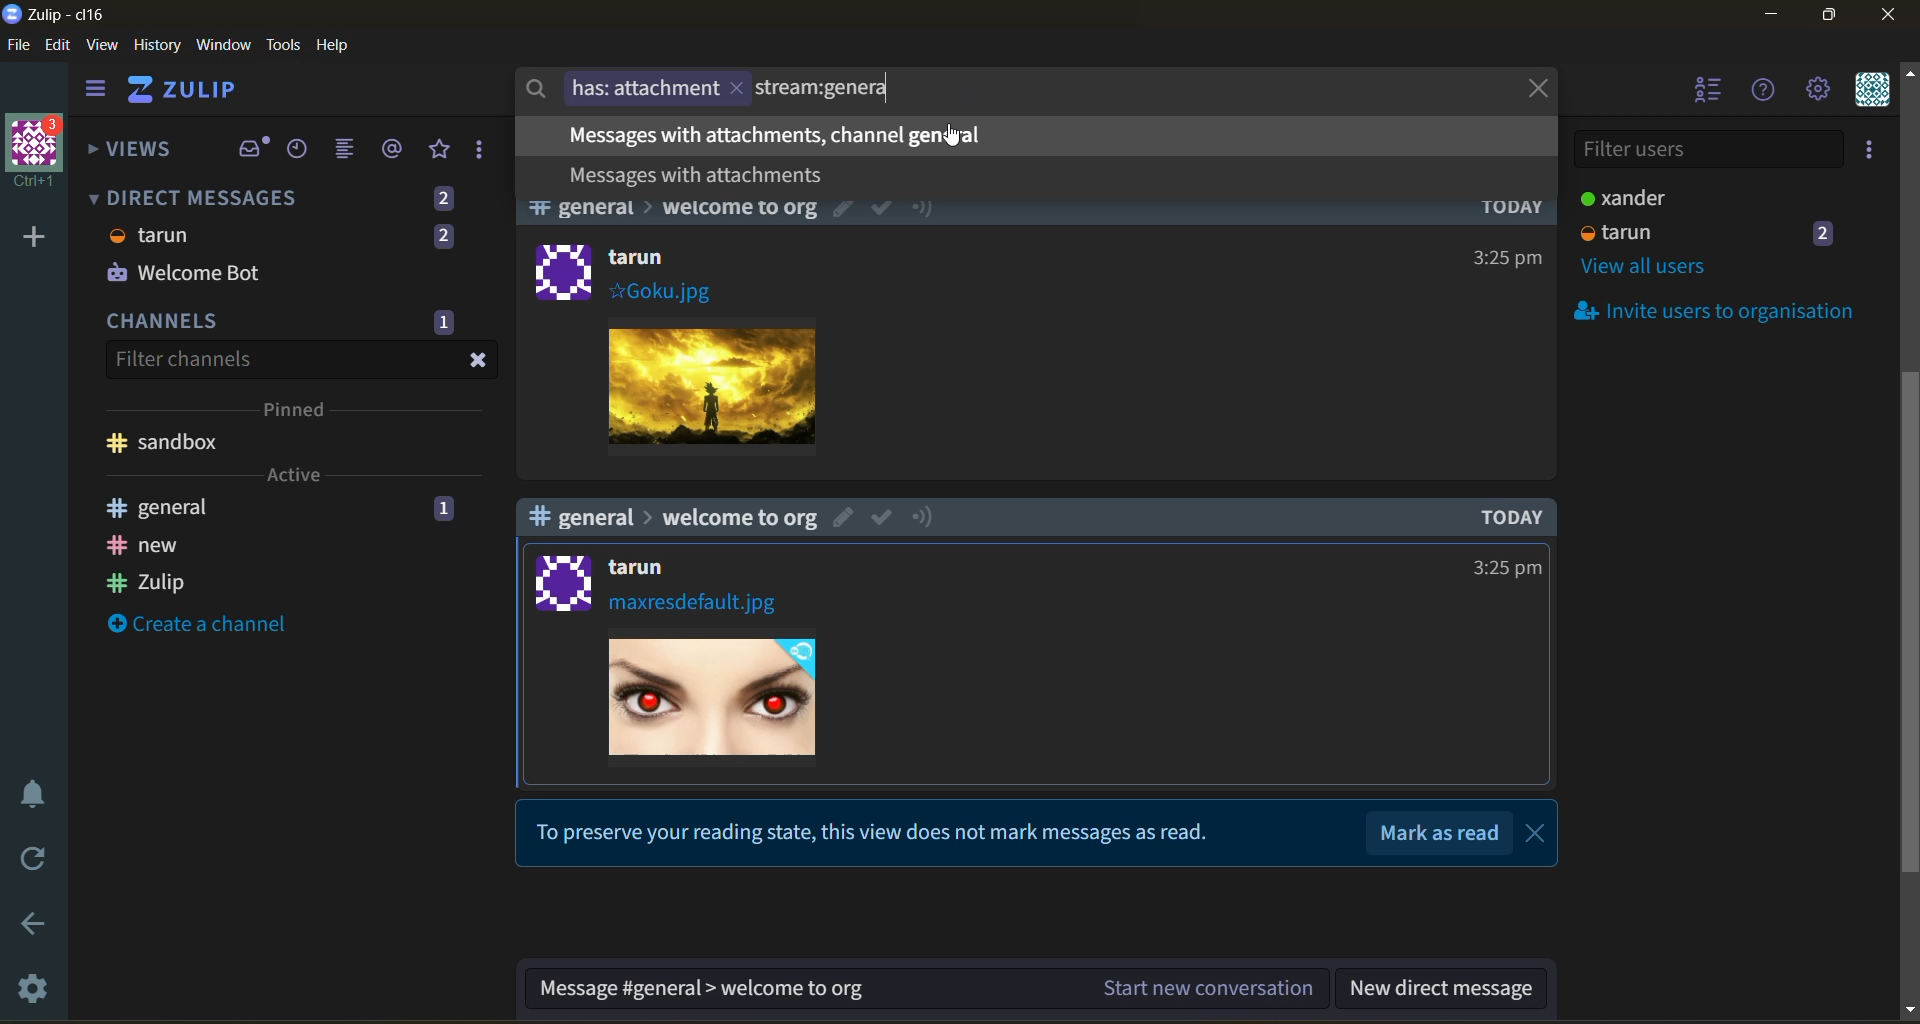 The height and width of the screenshot is (1024, 1920). What do you see at coordinates (1539, 834) in the screenshot?
I see `close` at bounding box center [1539, 834].